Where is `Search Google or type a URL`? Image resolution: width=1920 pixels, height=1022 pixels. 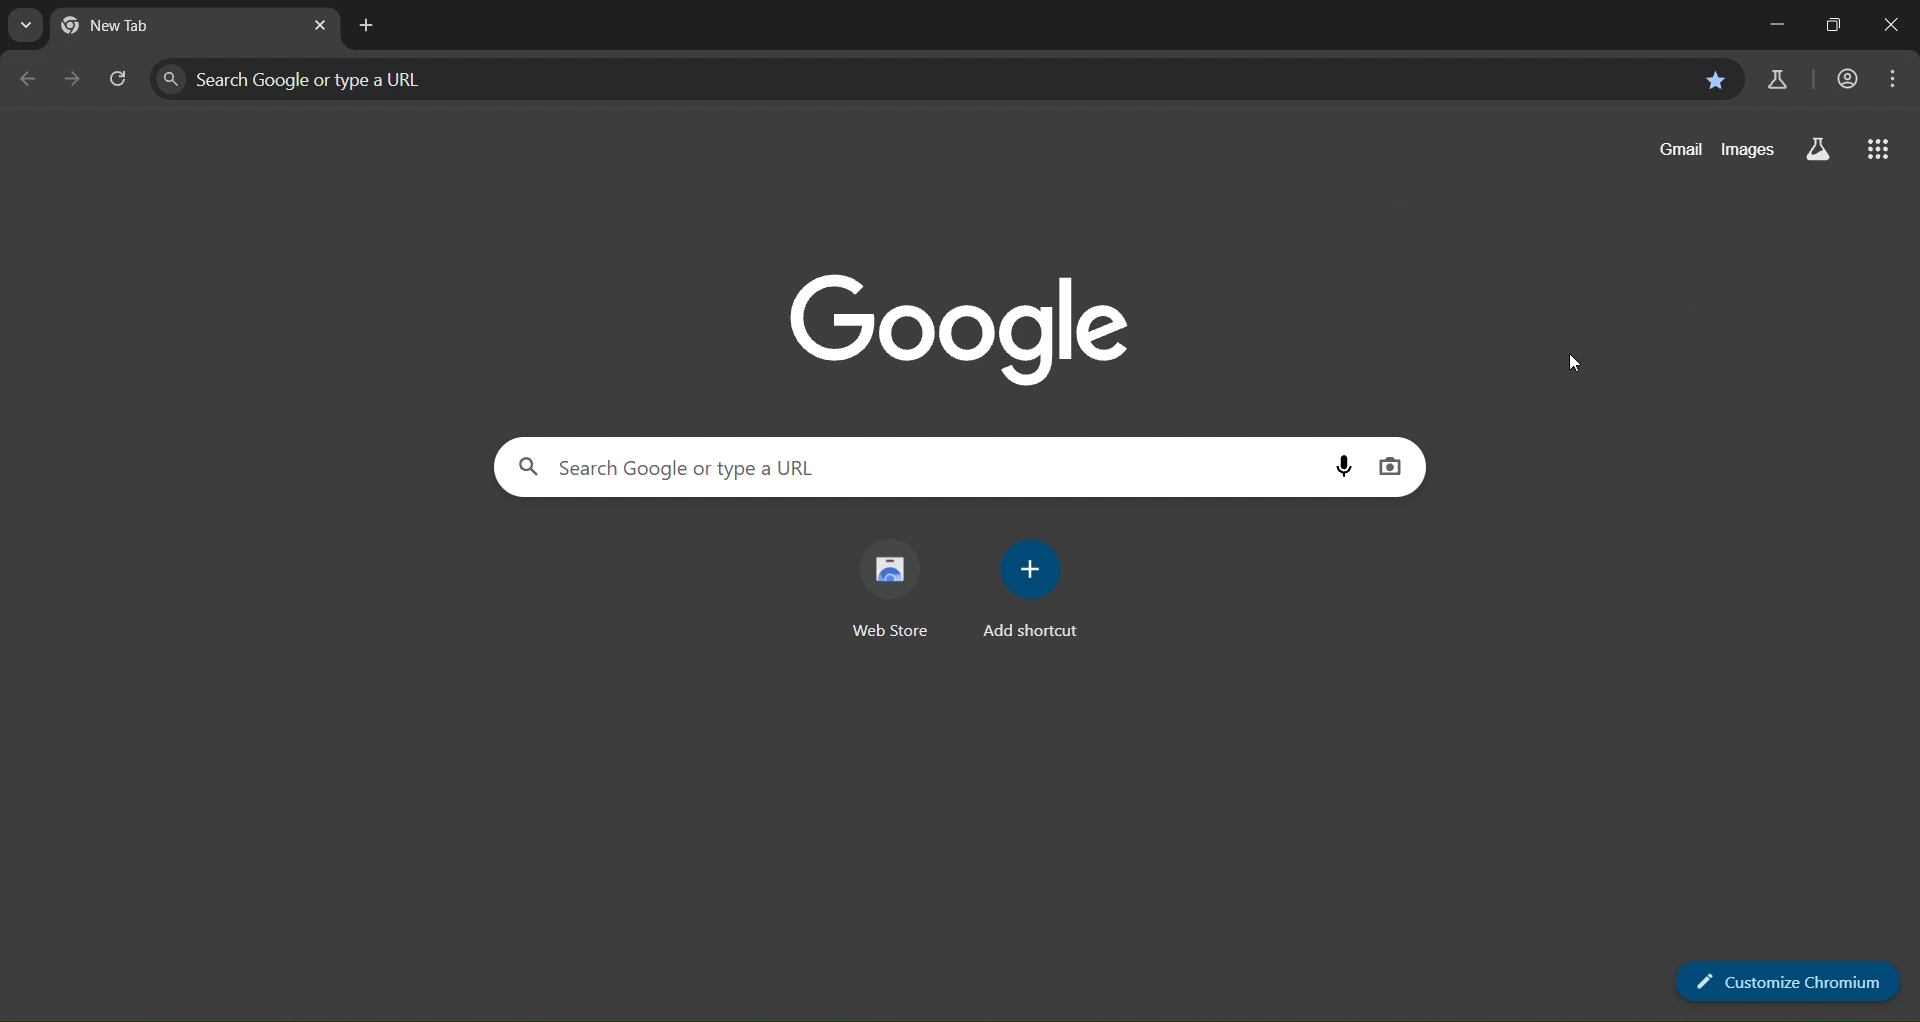 Search Google or type a URL is located at coordinates (911, 467).